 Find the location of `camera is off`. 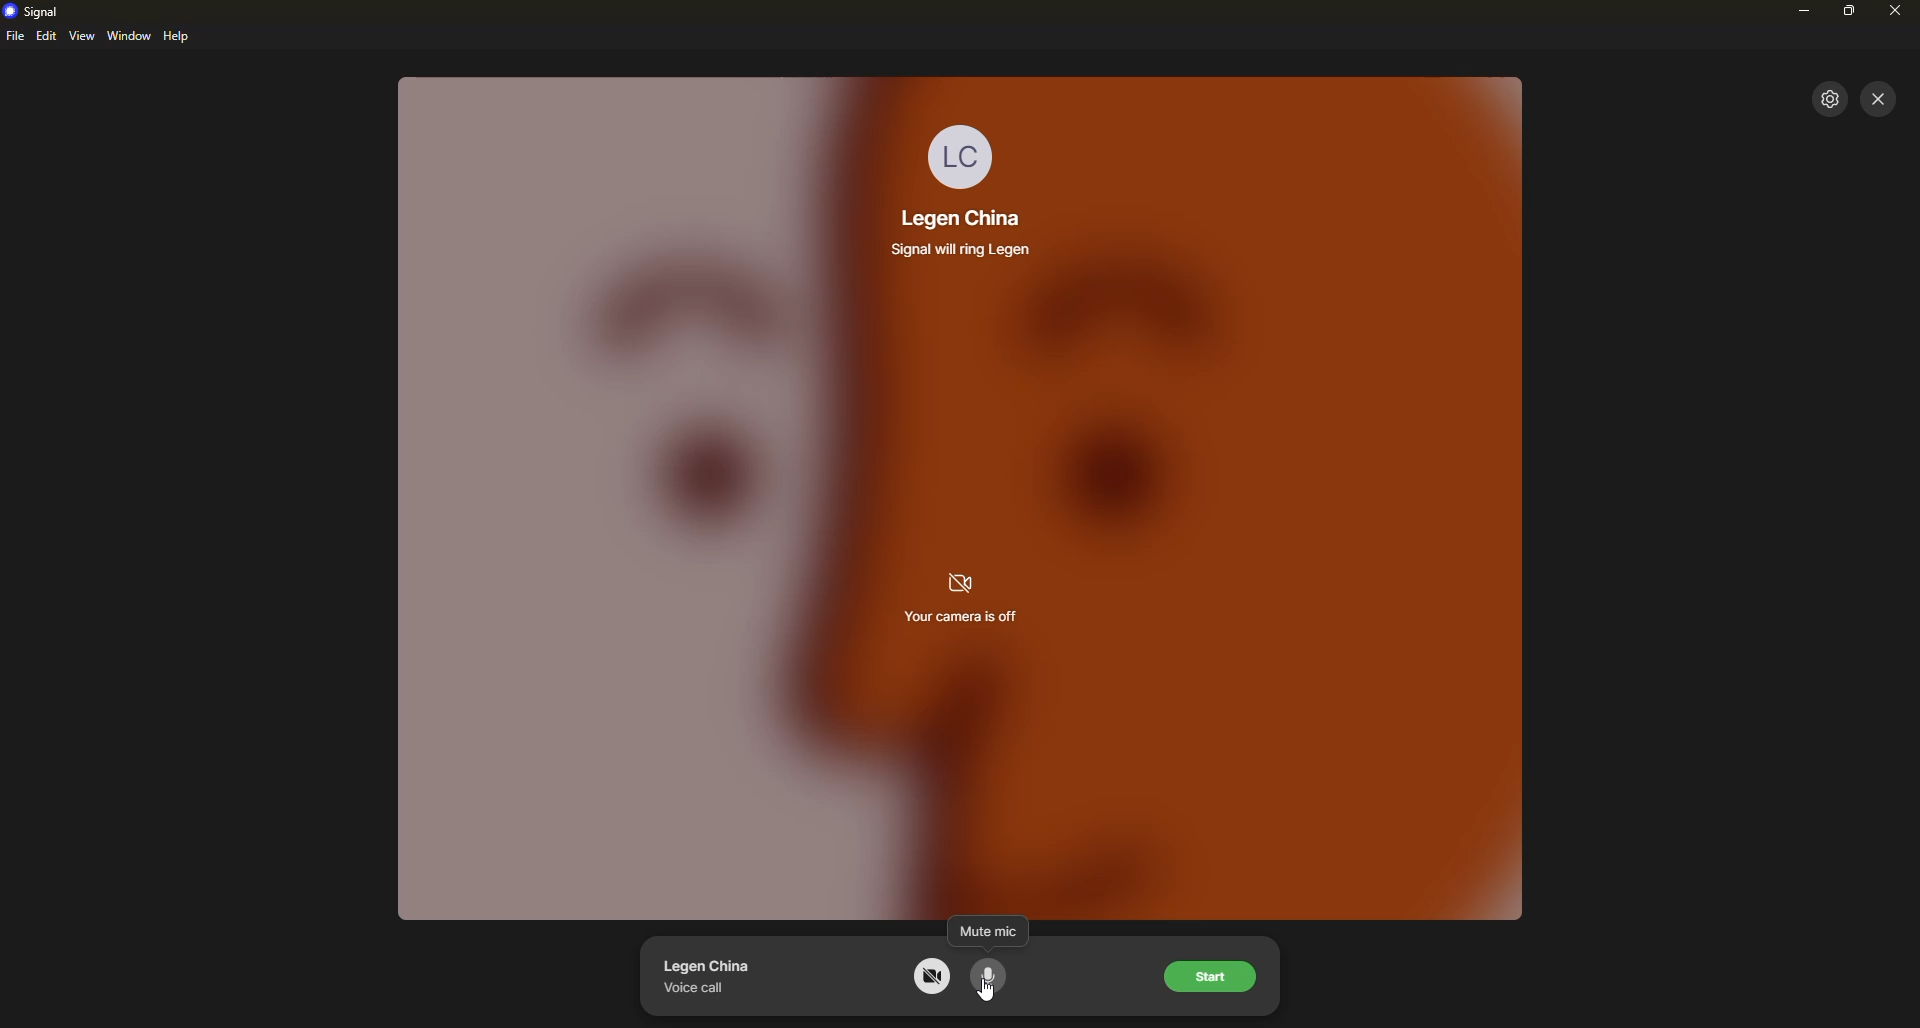

camera is off is located at coordinates (963, 598).